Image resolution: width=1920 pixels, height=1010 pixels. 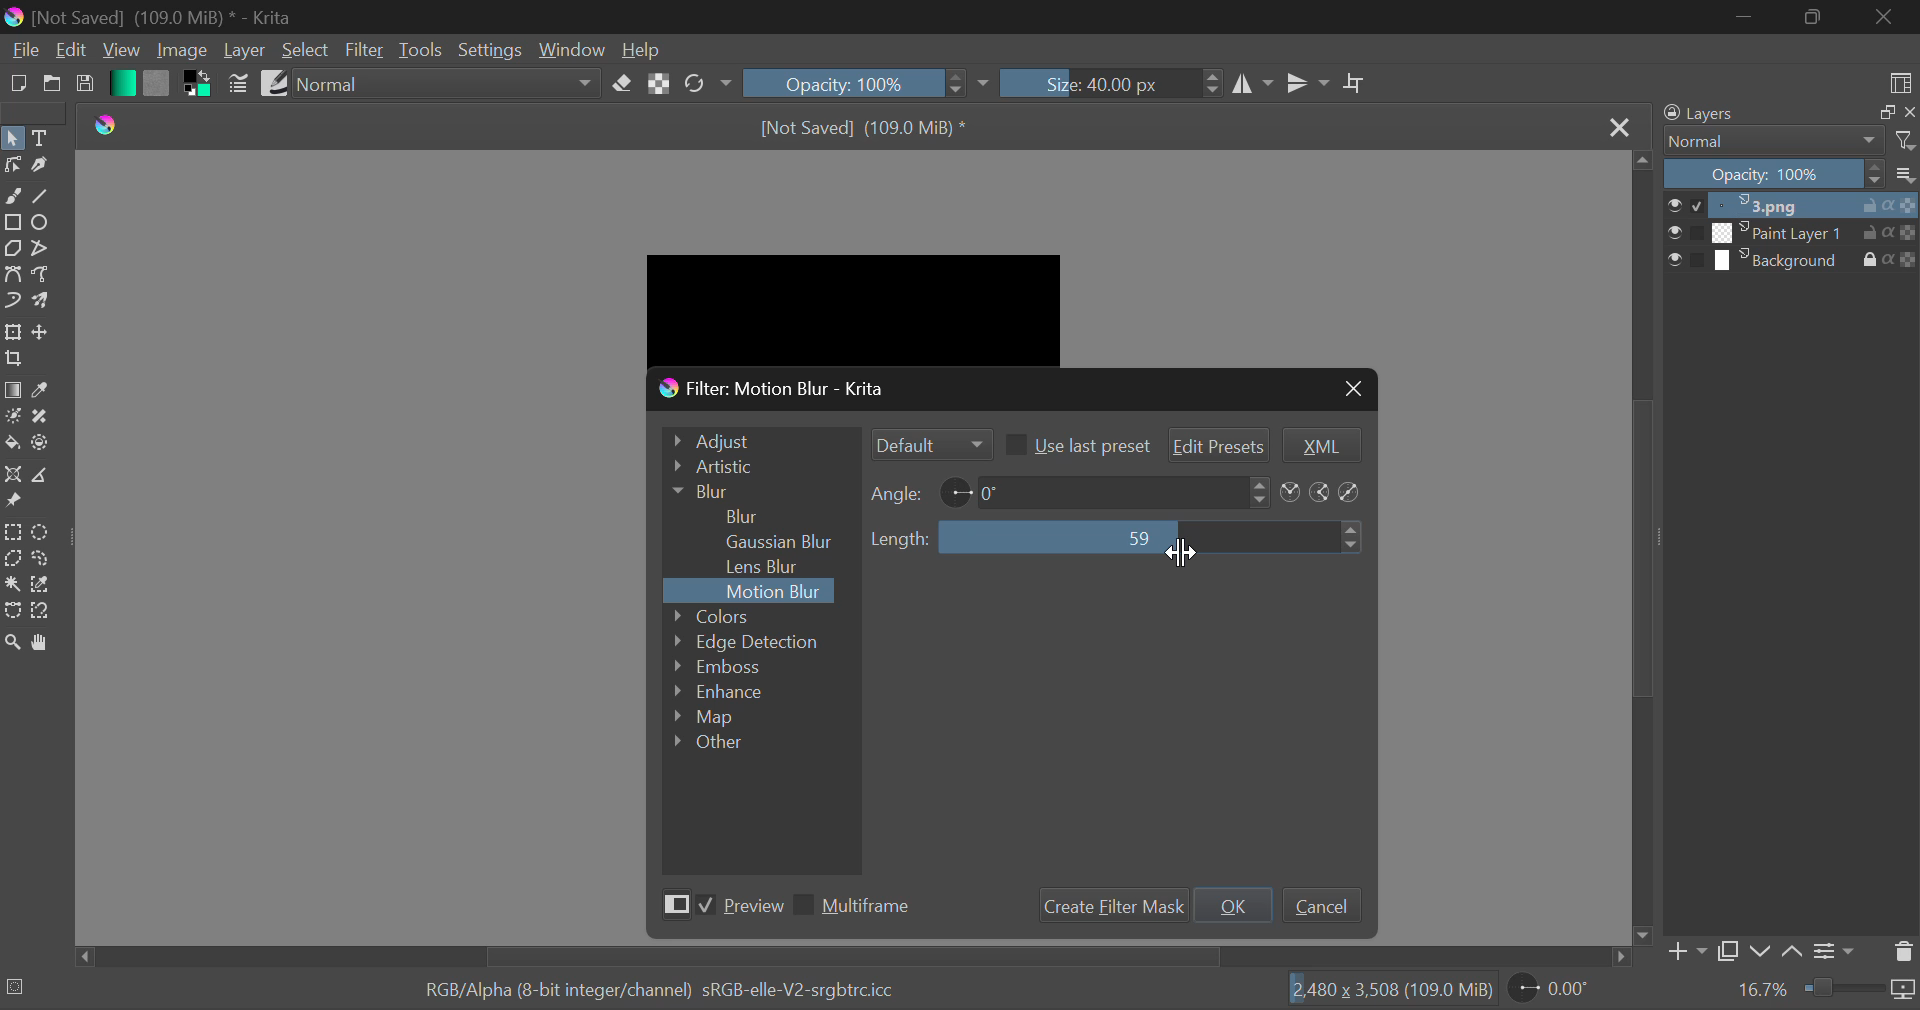 What do you see at coordinates (1838, 949) in the screenshot?
I see `Settings` at bounding box center [1838, 949].